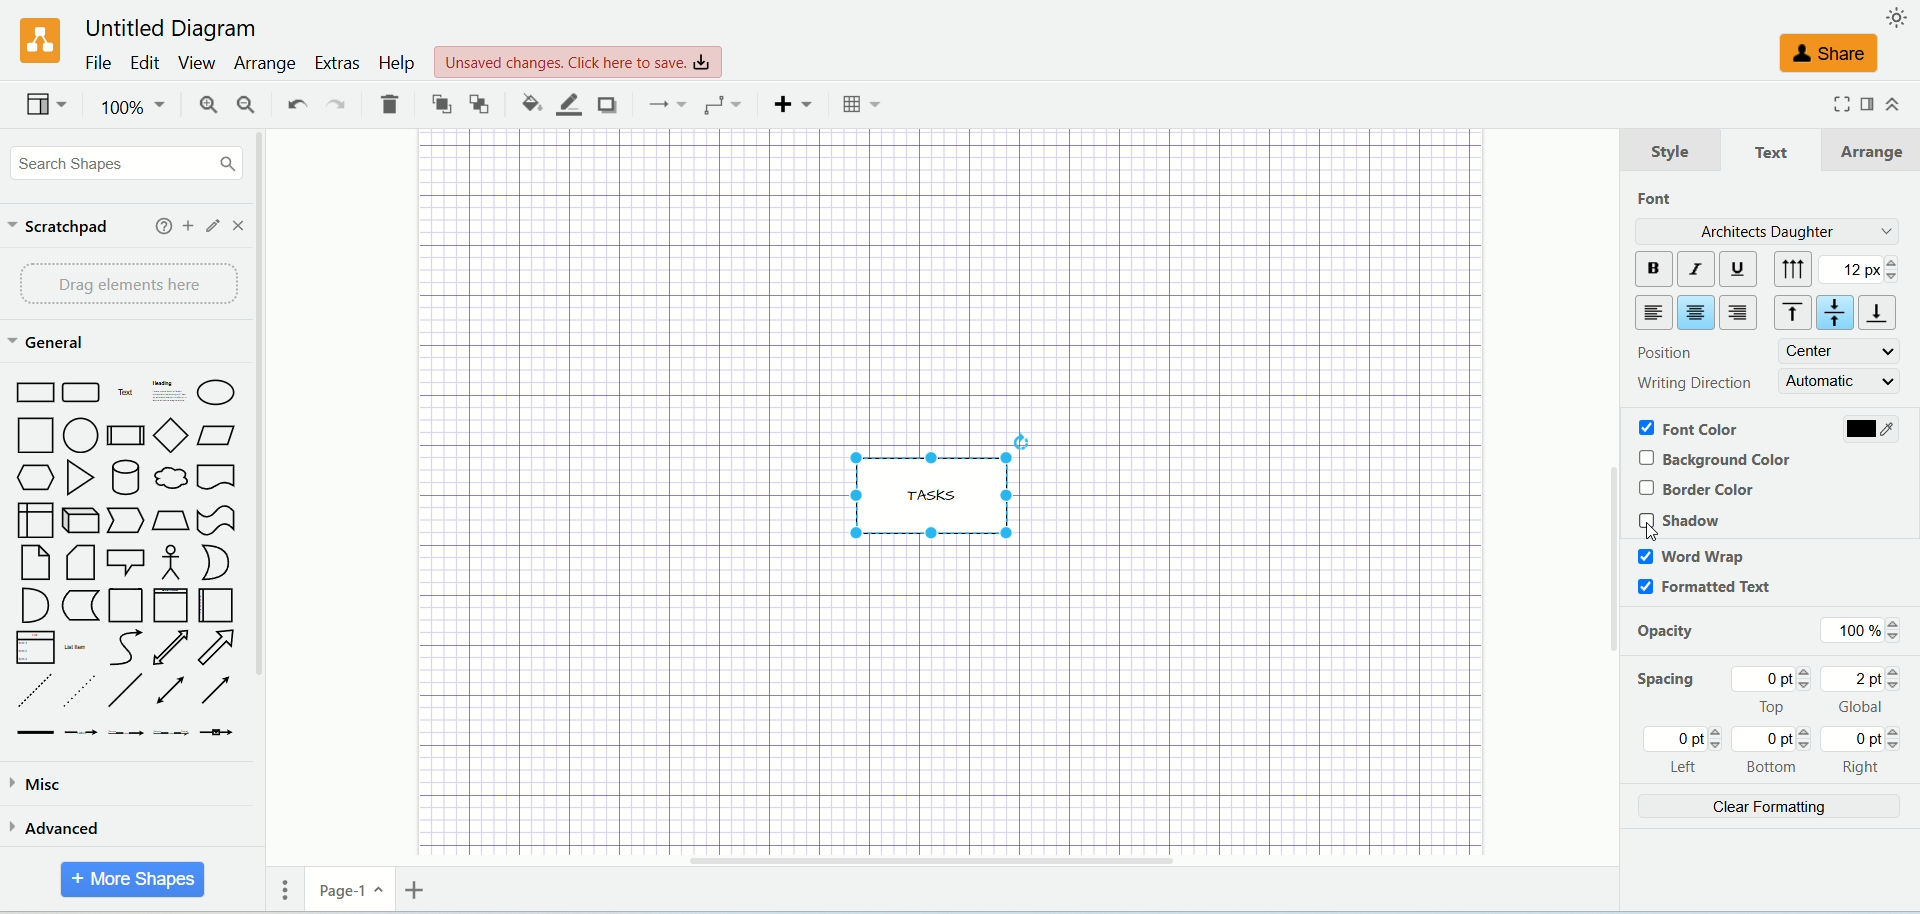 Image resolution: width=1920 pixels, height=914 pixels. Describe the element at coordinates (106, 787) in the screenshot. I see `misc` at that location.